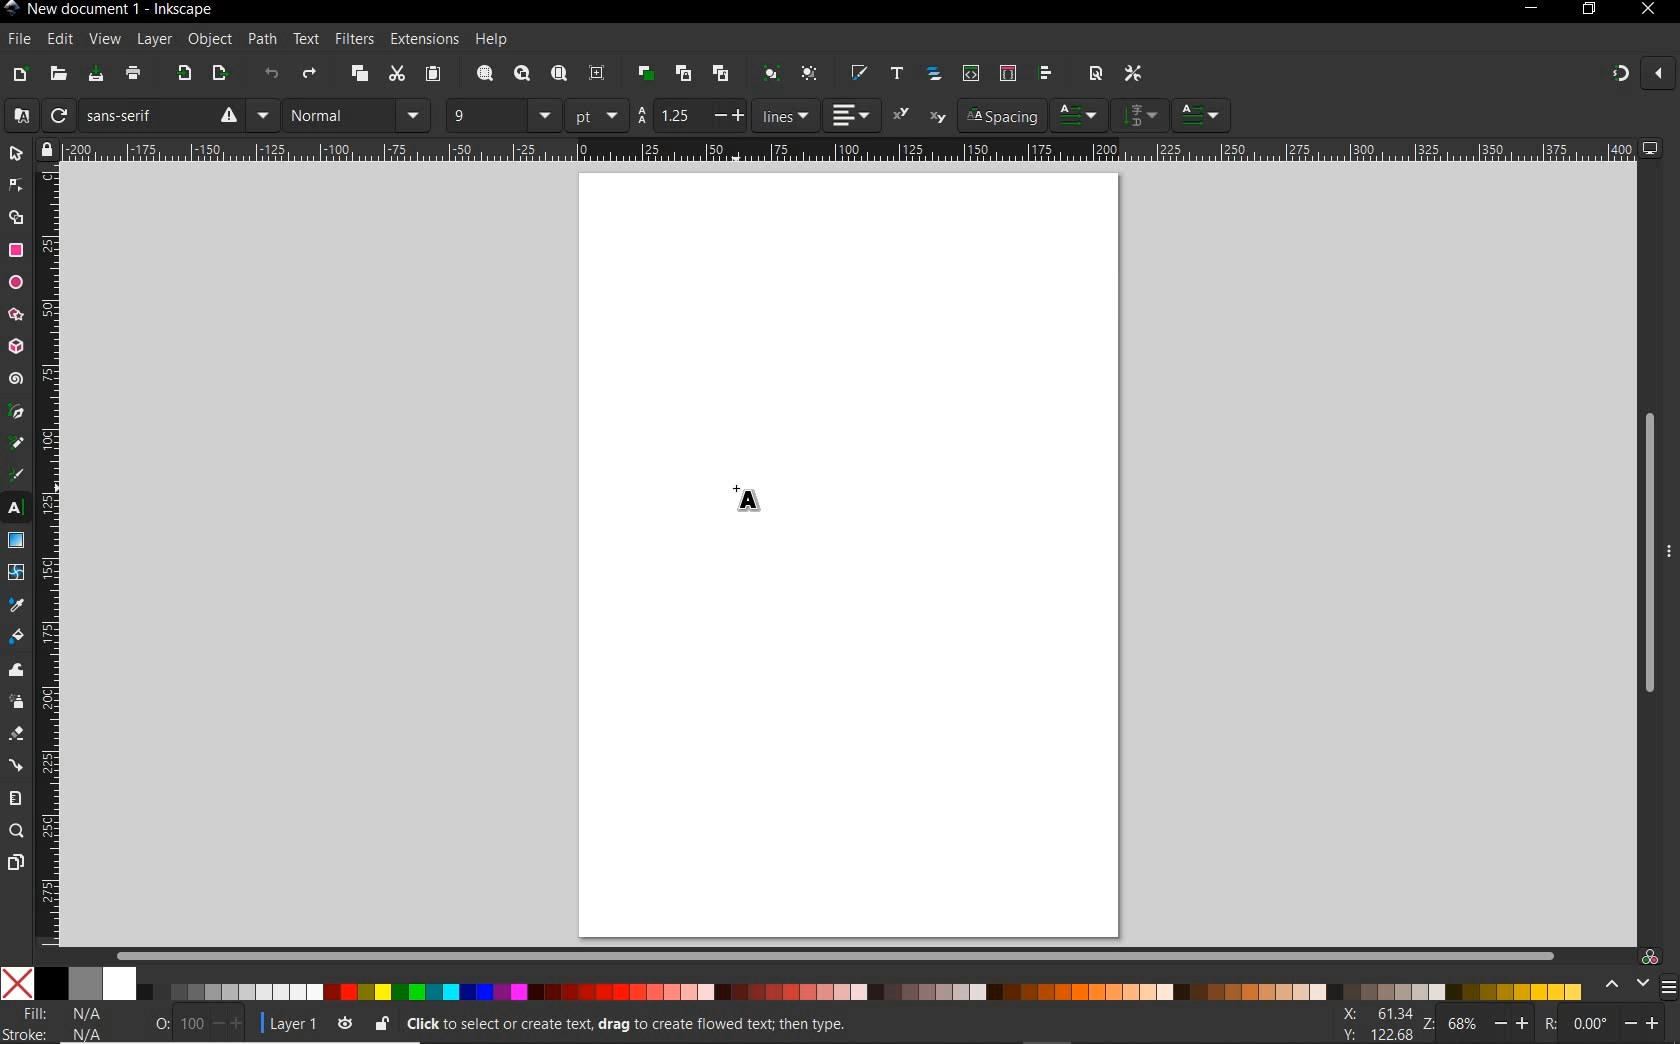 This screenshot has width=1680, height=1044. What do you see at coordinates (768, 73) in the screenshot?
I see `group` at bounding box center [768, 73].